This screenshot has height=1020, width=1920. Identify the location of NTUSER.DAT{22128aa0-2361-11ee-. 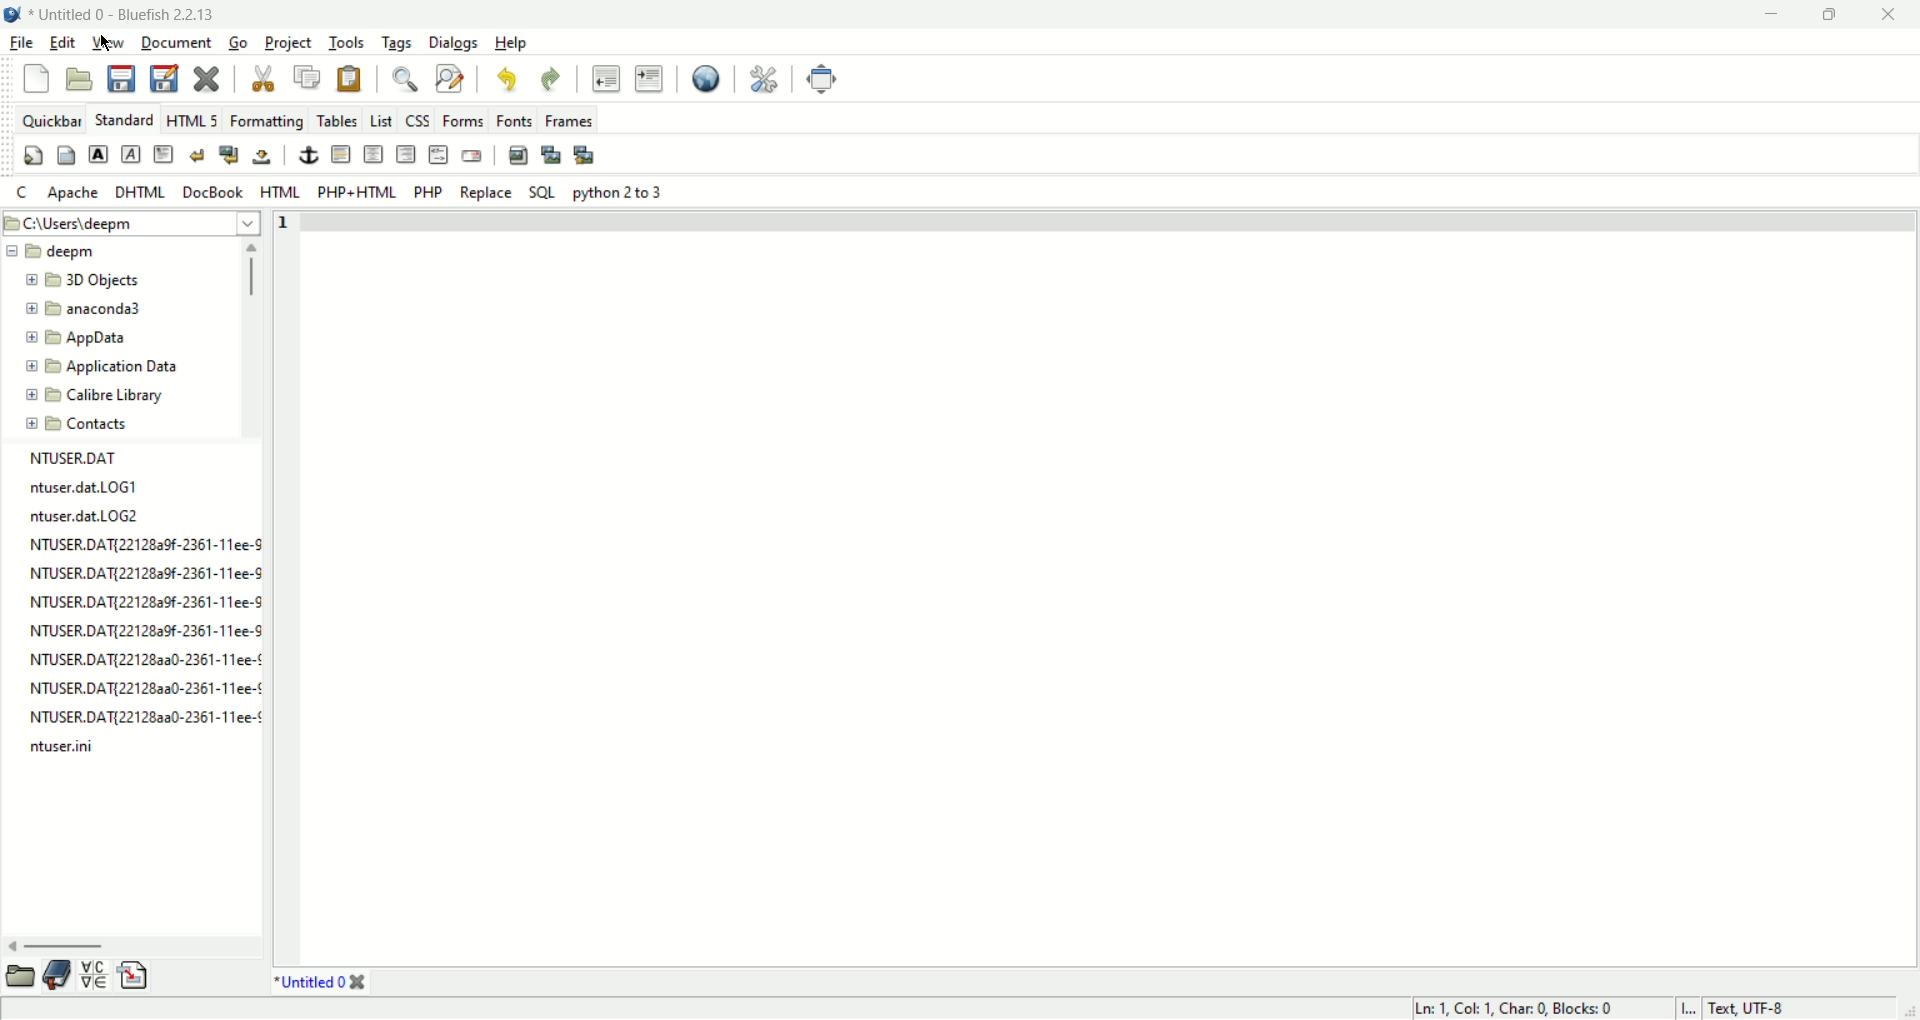
(143, 715).